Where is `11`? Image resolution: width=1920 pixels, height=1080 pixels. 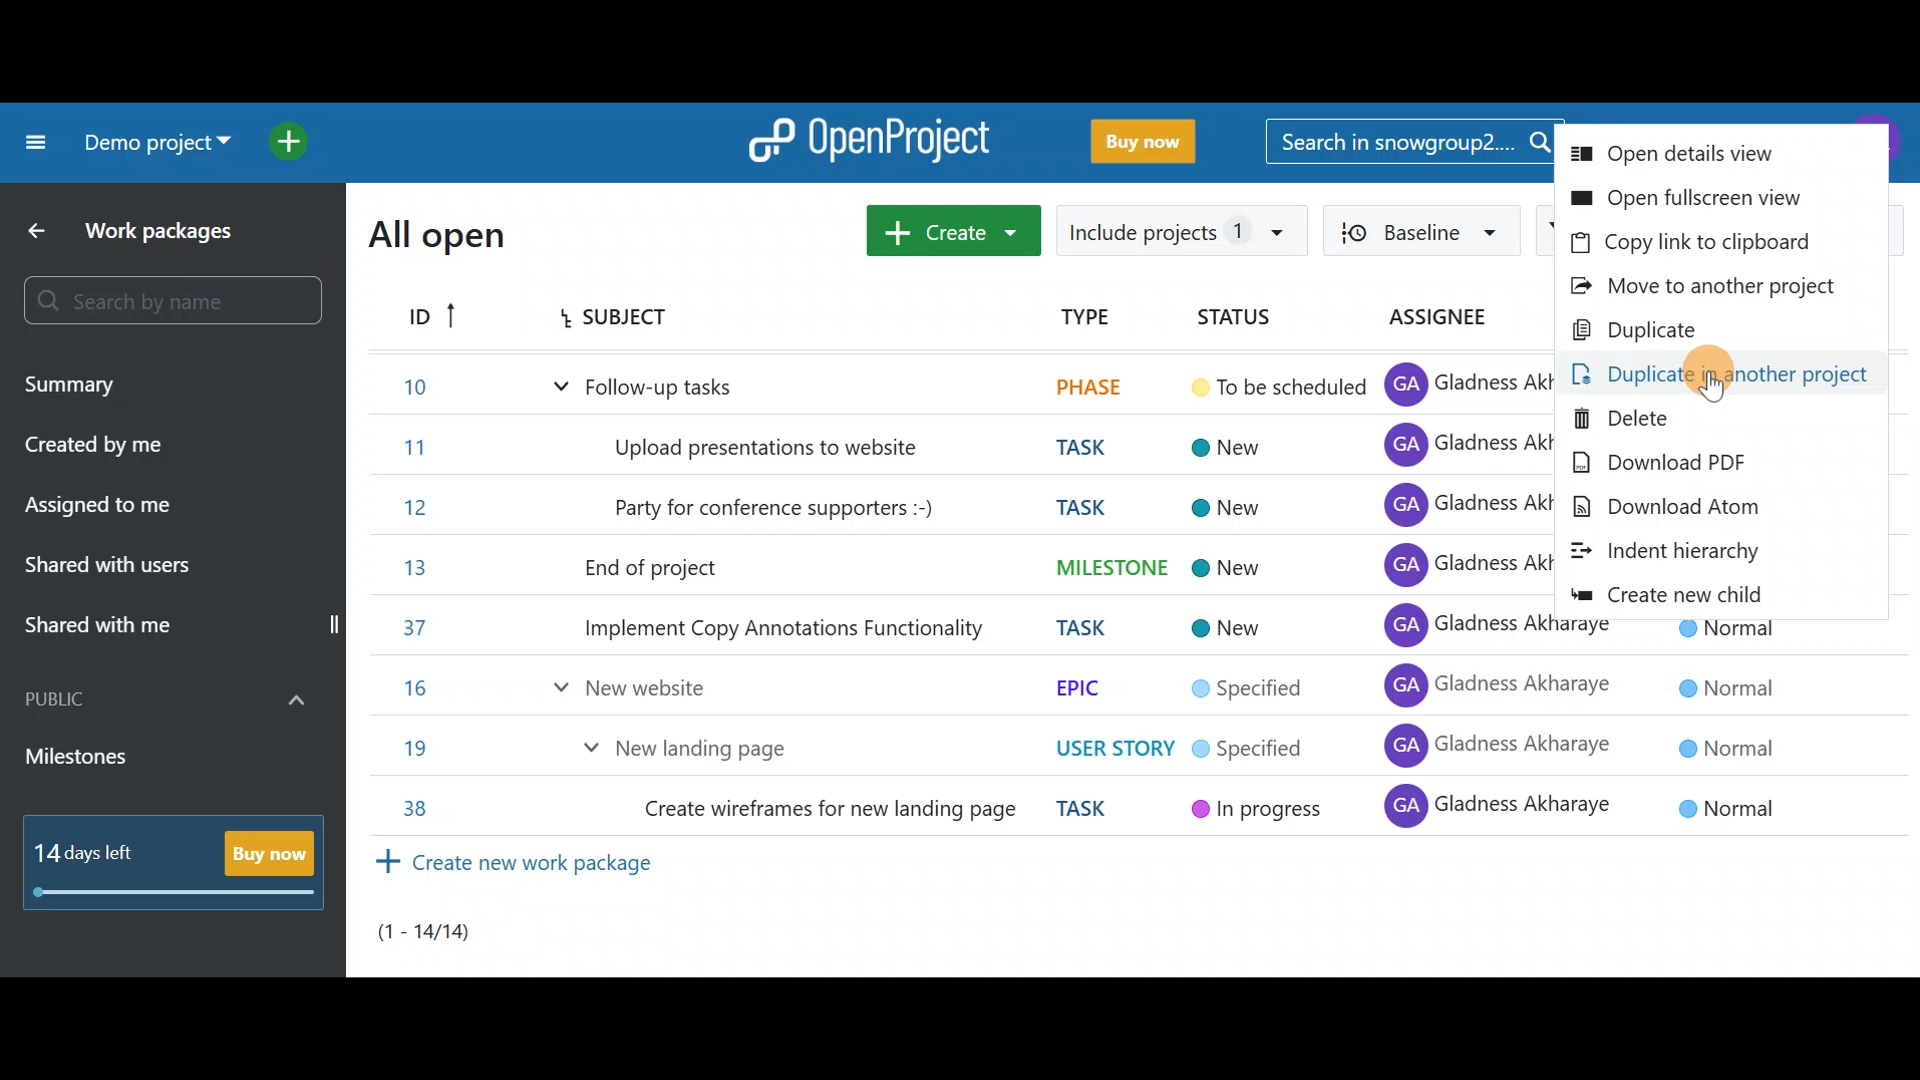 11 is located at coordinates (401, 446).